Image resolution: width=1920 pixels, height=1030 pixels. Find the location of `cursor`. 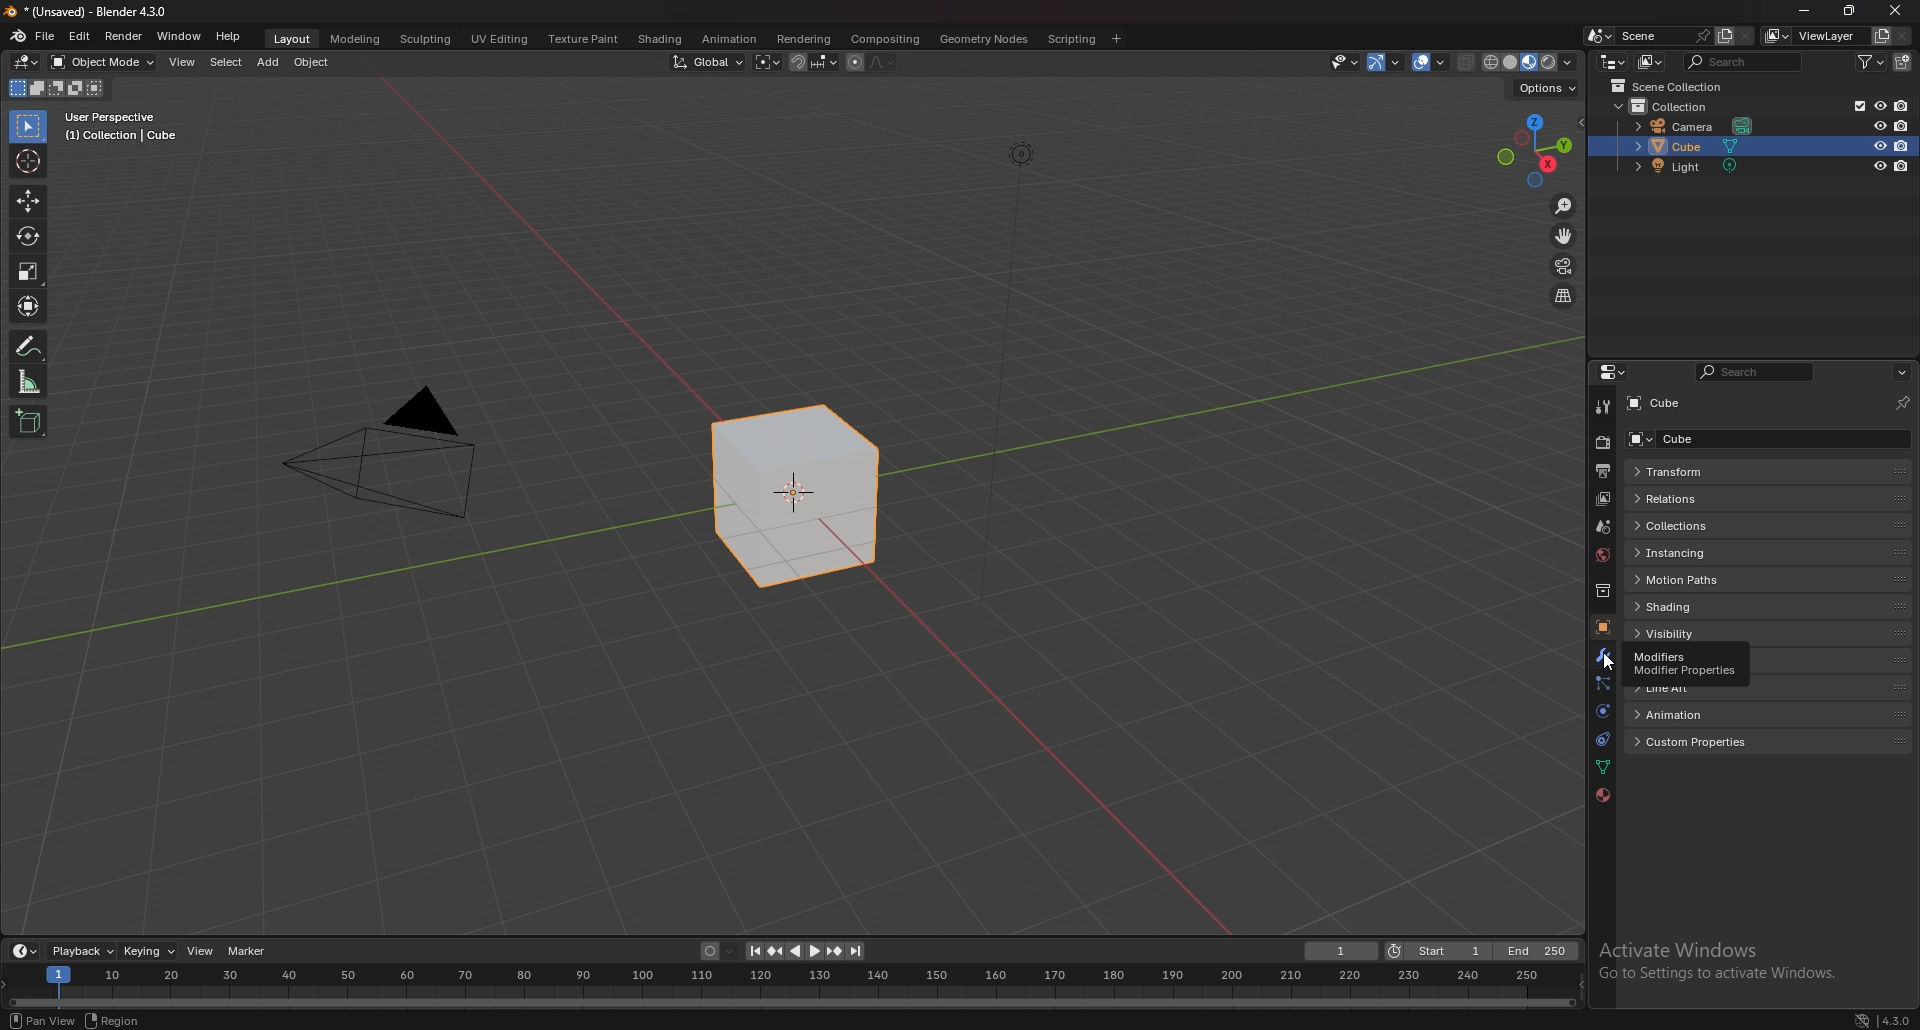

cursor is located at coordinates (28, 160).